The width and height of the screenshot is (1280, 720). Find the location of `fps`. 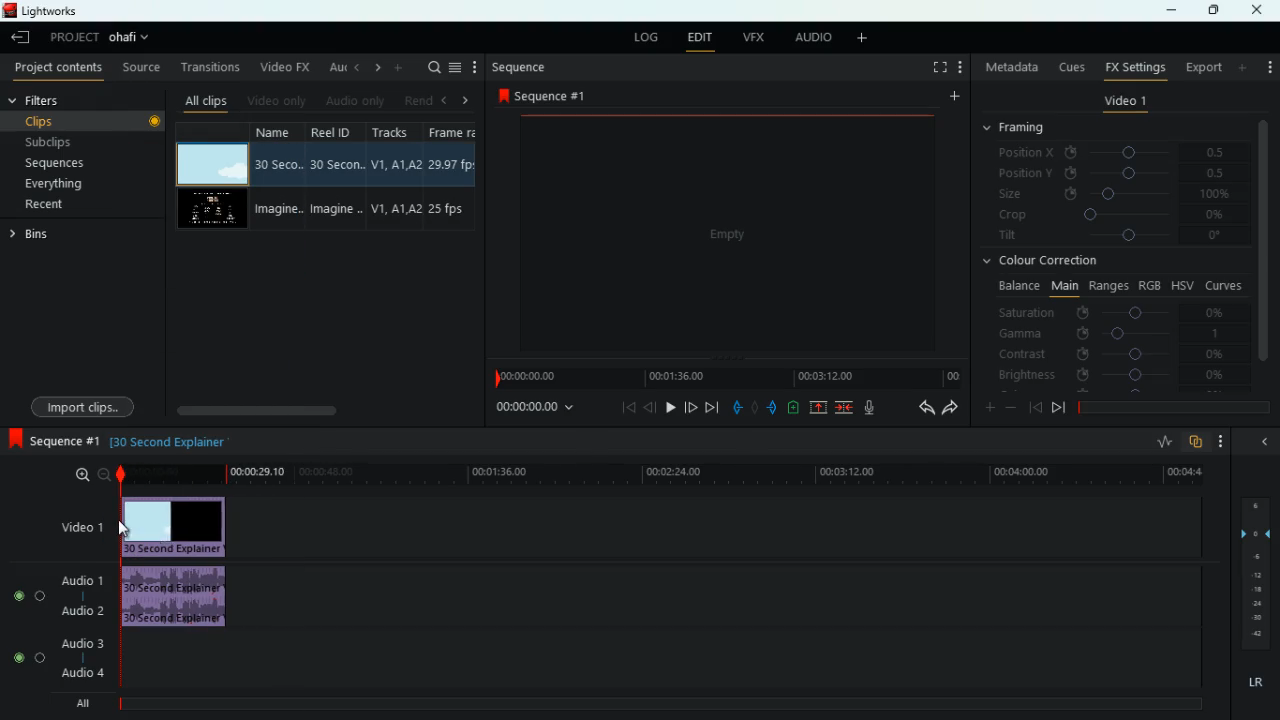

fps is located at coordinates (450, 176).